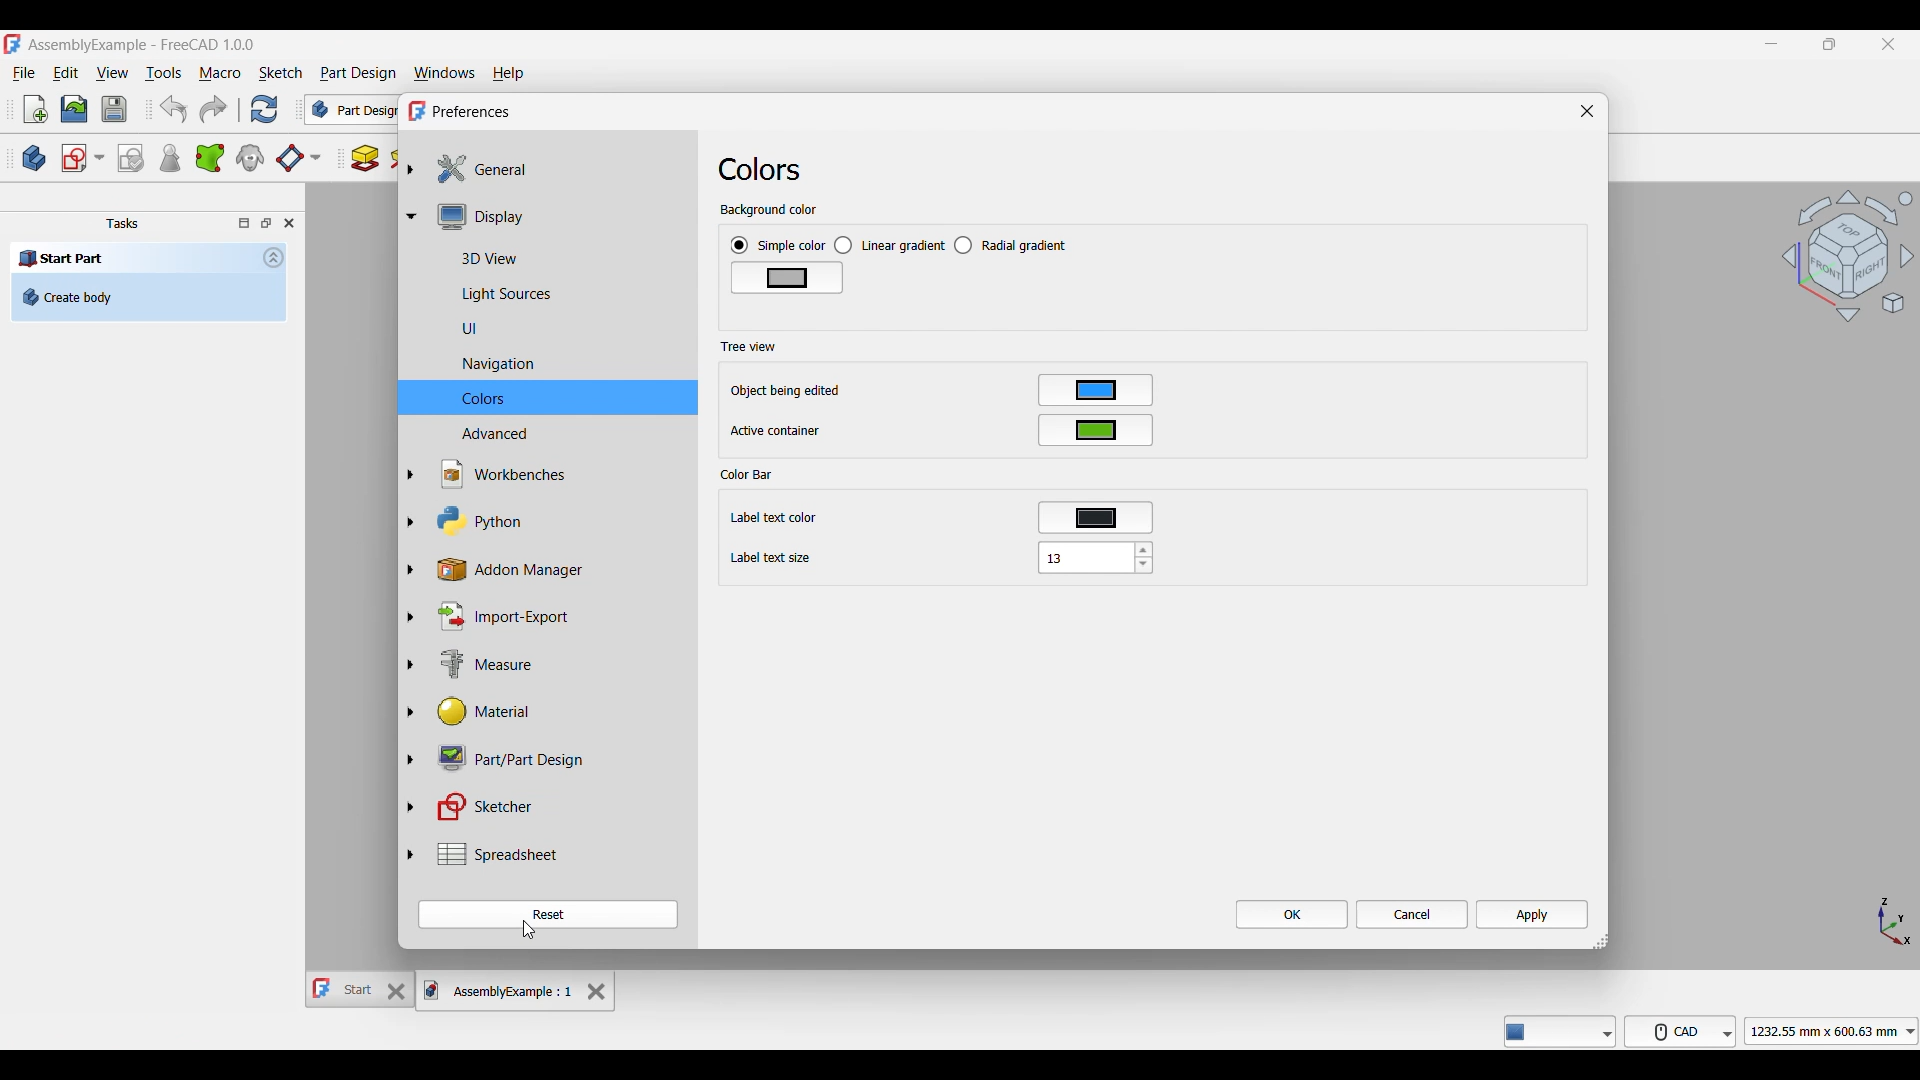 The image size is (1920, 1080). I want to click on Redo, so click(213, 109).